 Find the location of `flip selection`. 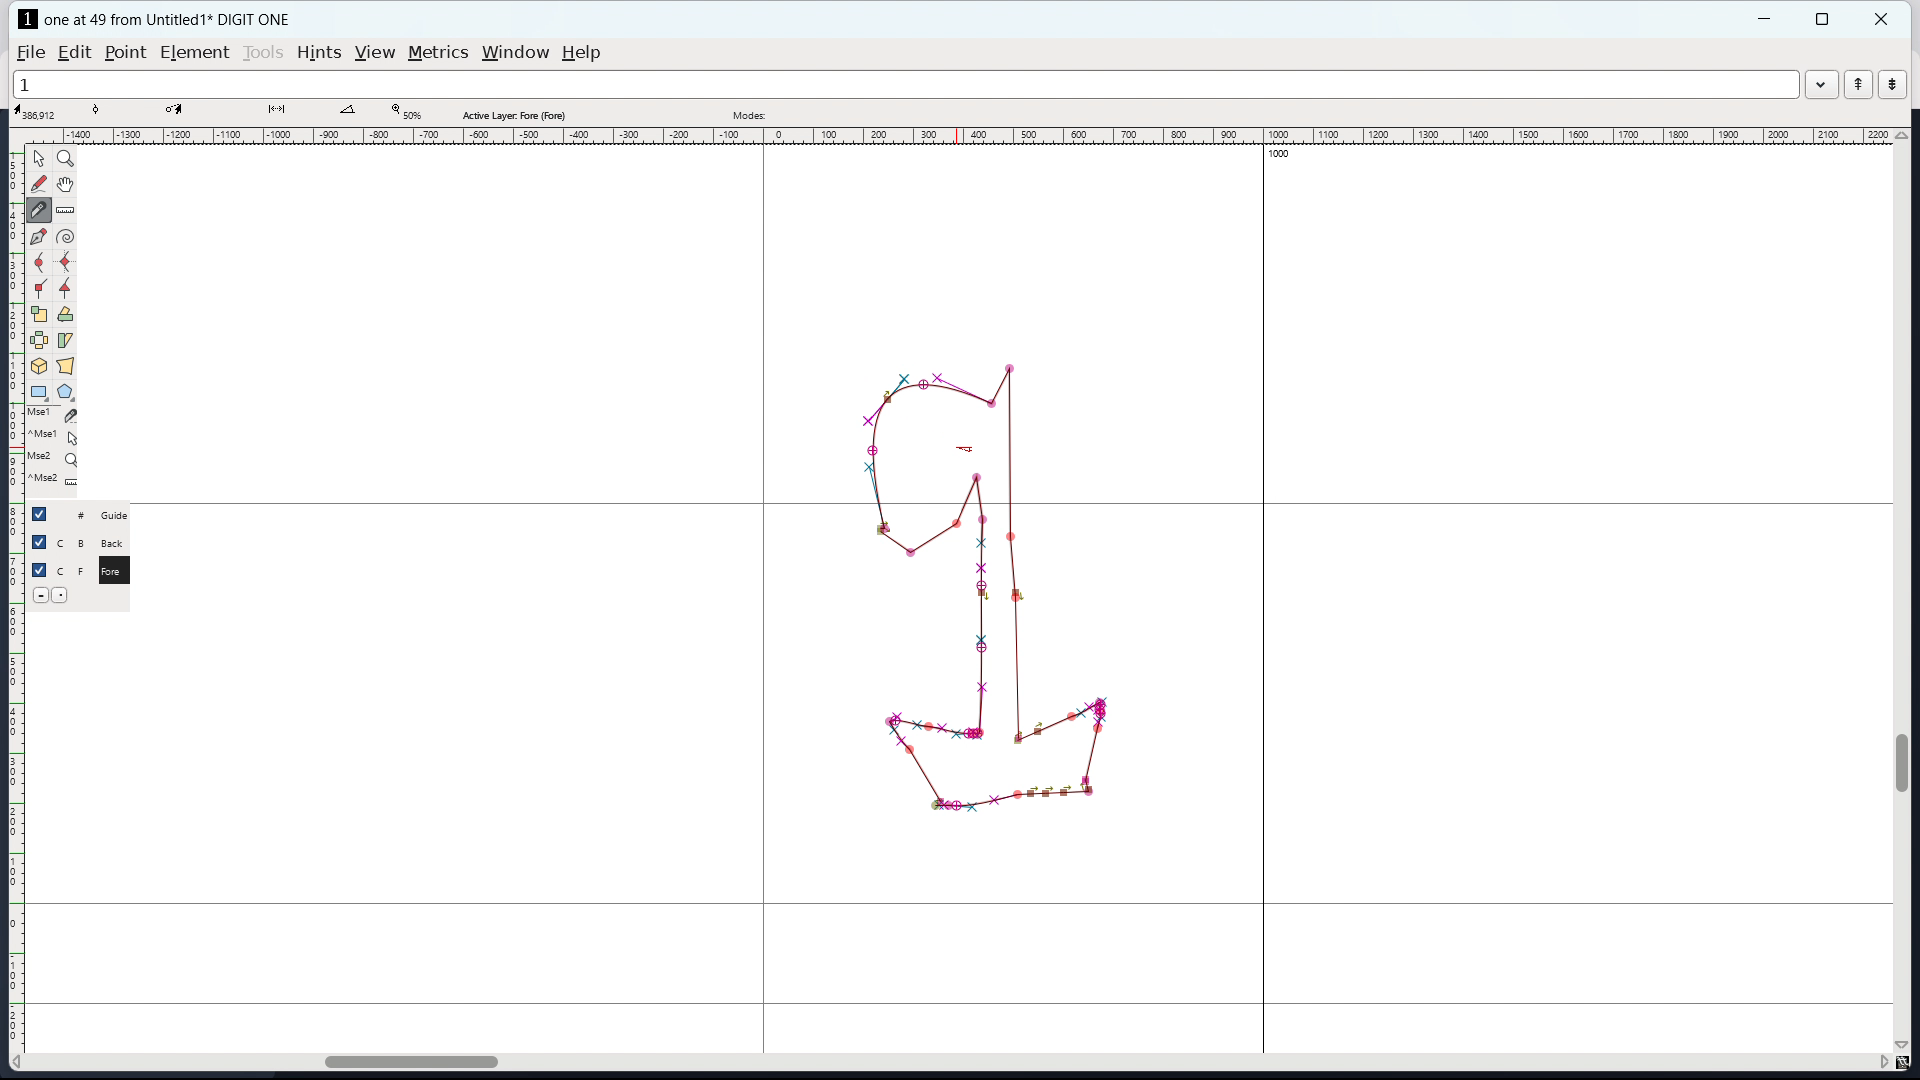

flip selection is located at coordinates (38, 340).